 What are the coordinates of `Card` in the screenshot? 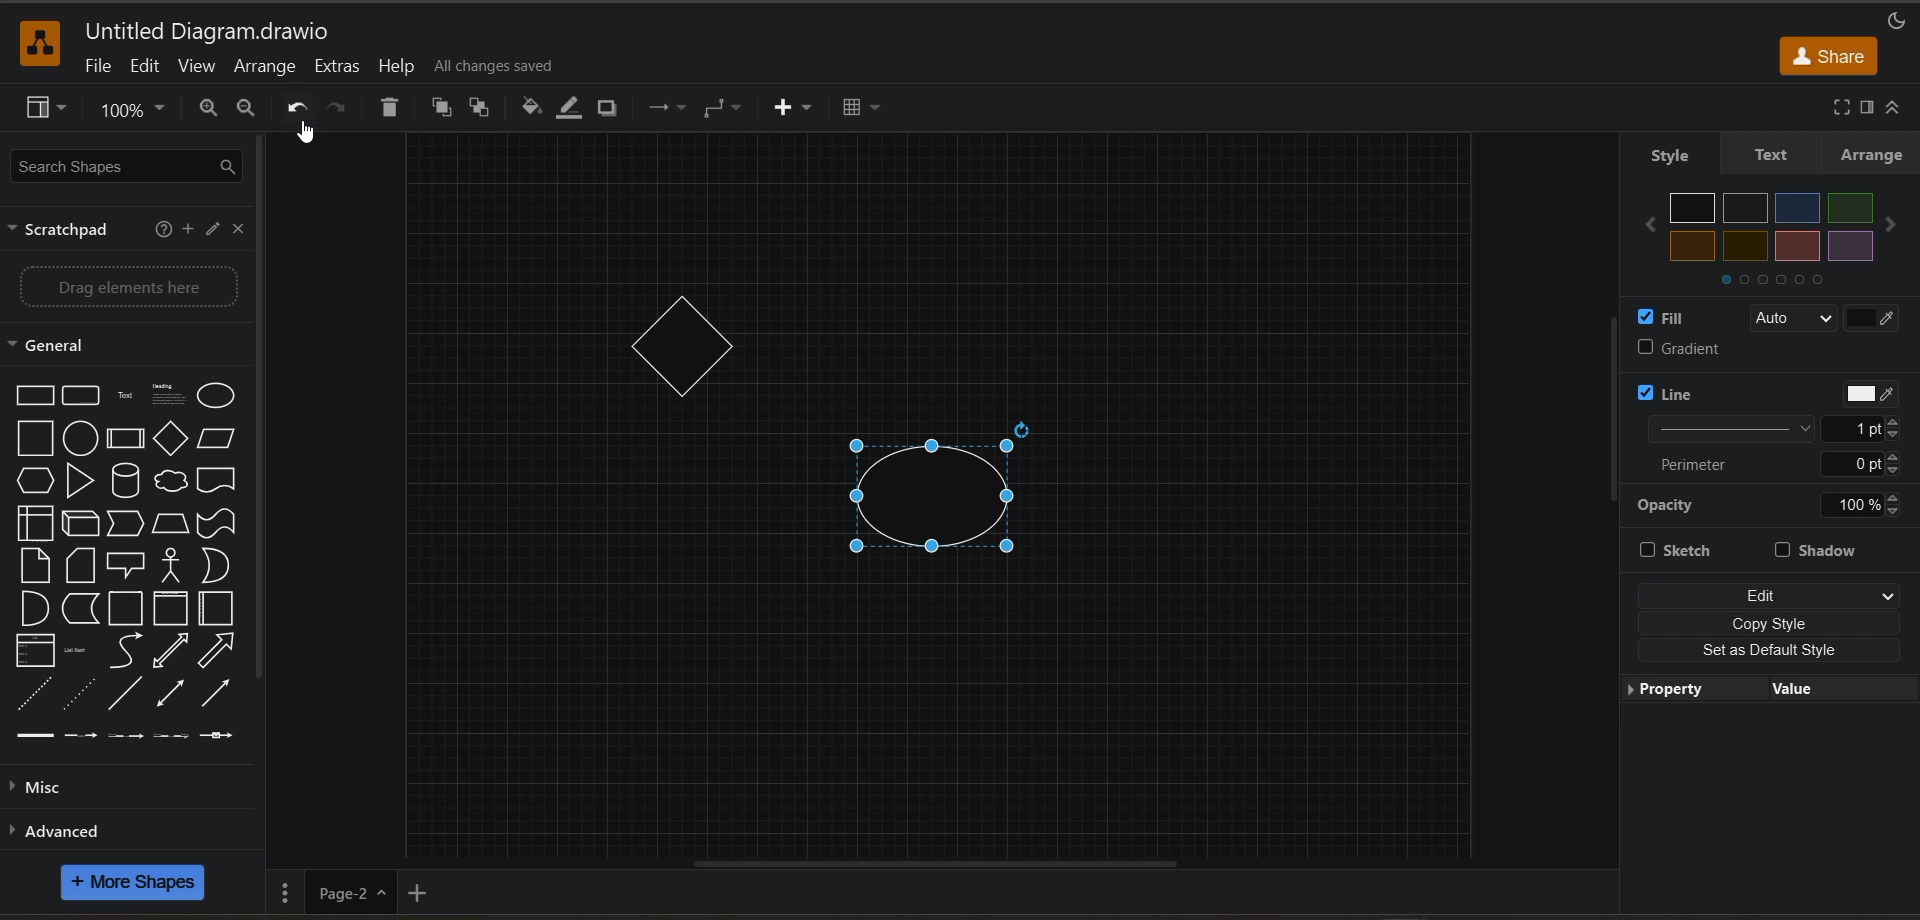 It's located at (78, 565).